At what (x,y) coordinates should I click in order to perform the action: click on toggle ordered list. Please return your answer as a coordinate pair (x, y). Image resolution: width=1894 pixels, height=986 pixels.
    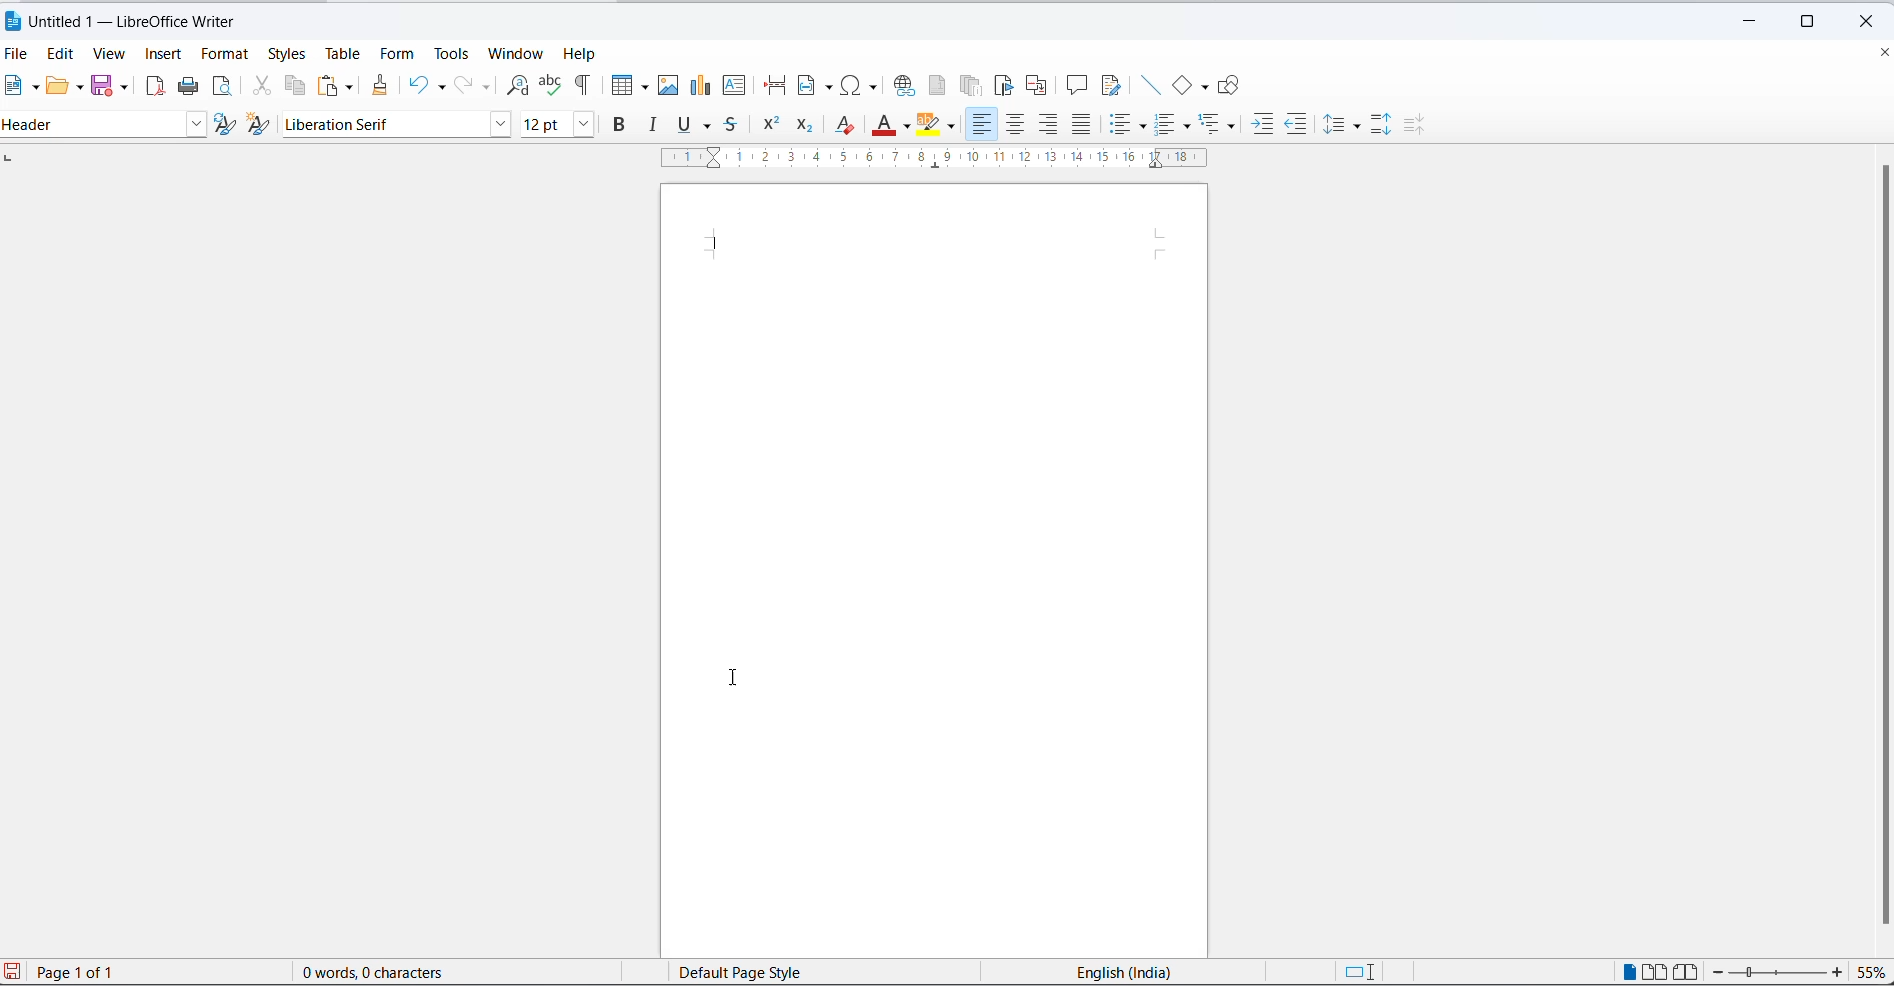
    Looking at the image, I should click on (1169, 124).